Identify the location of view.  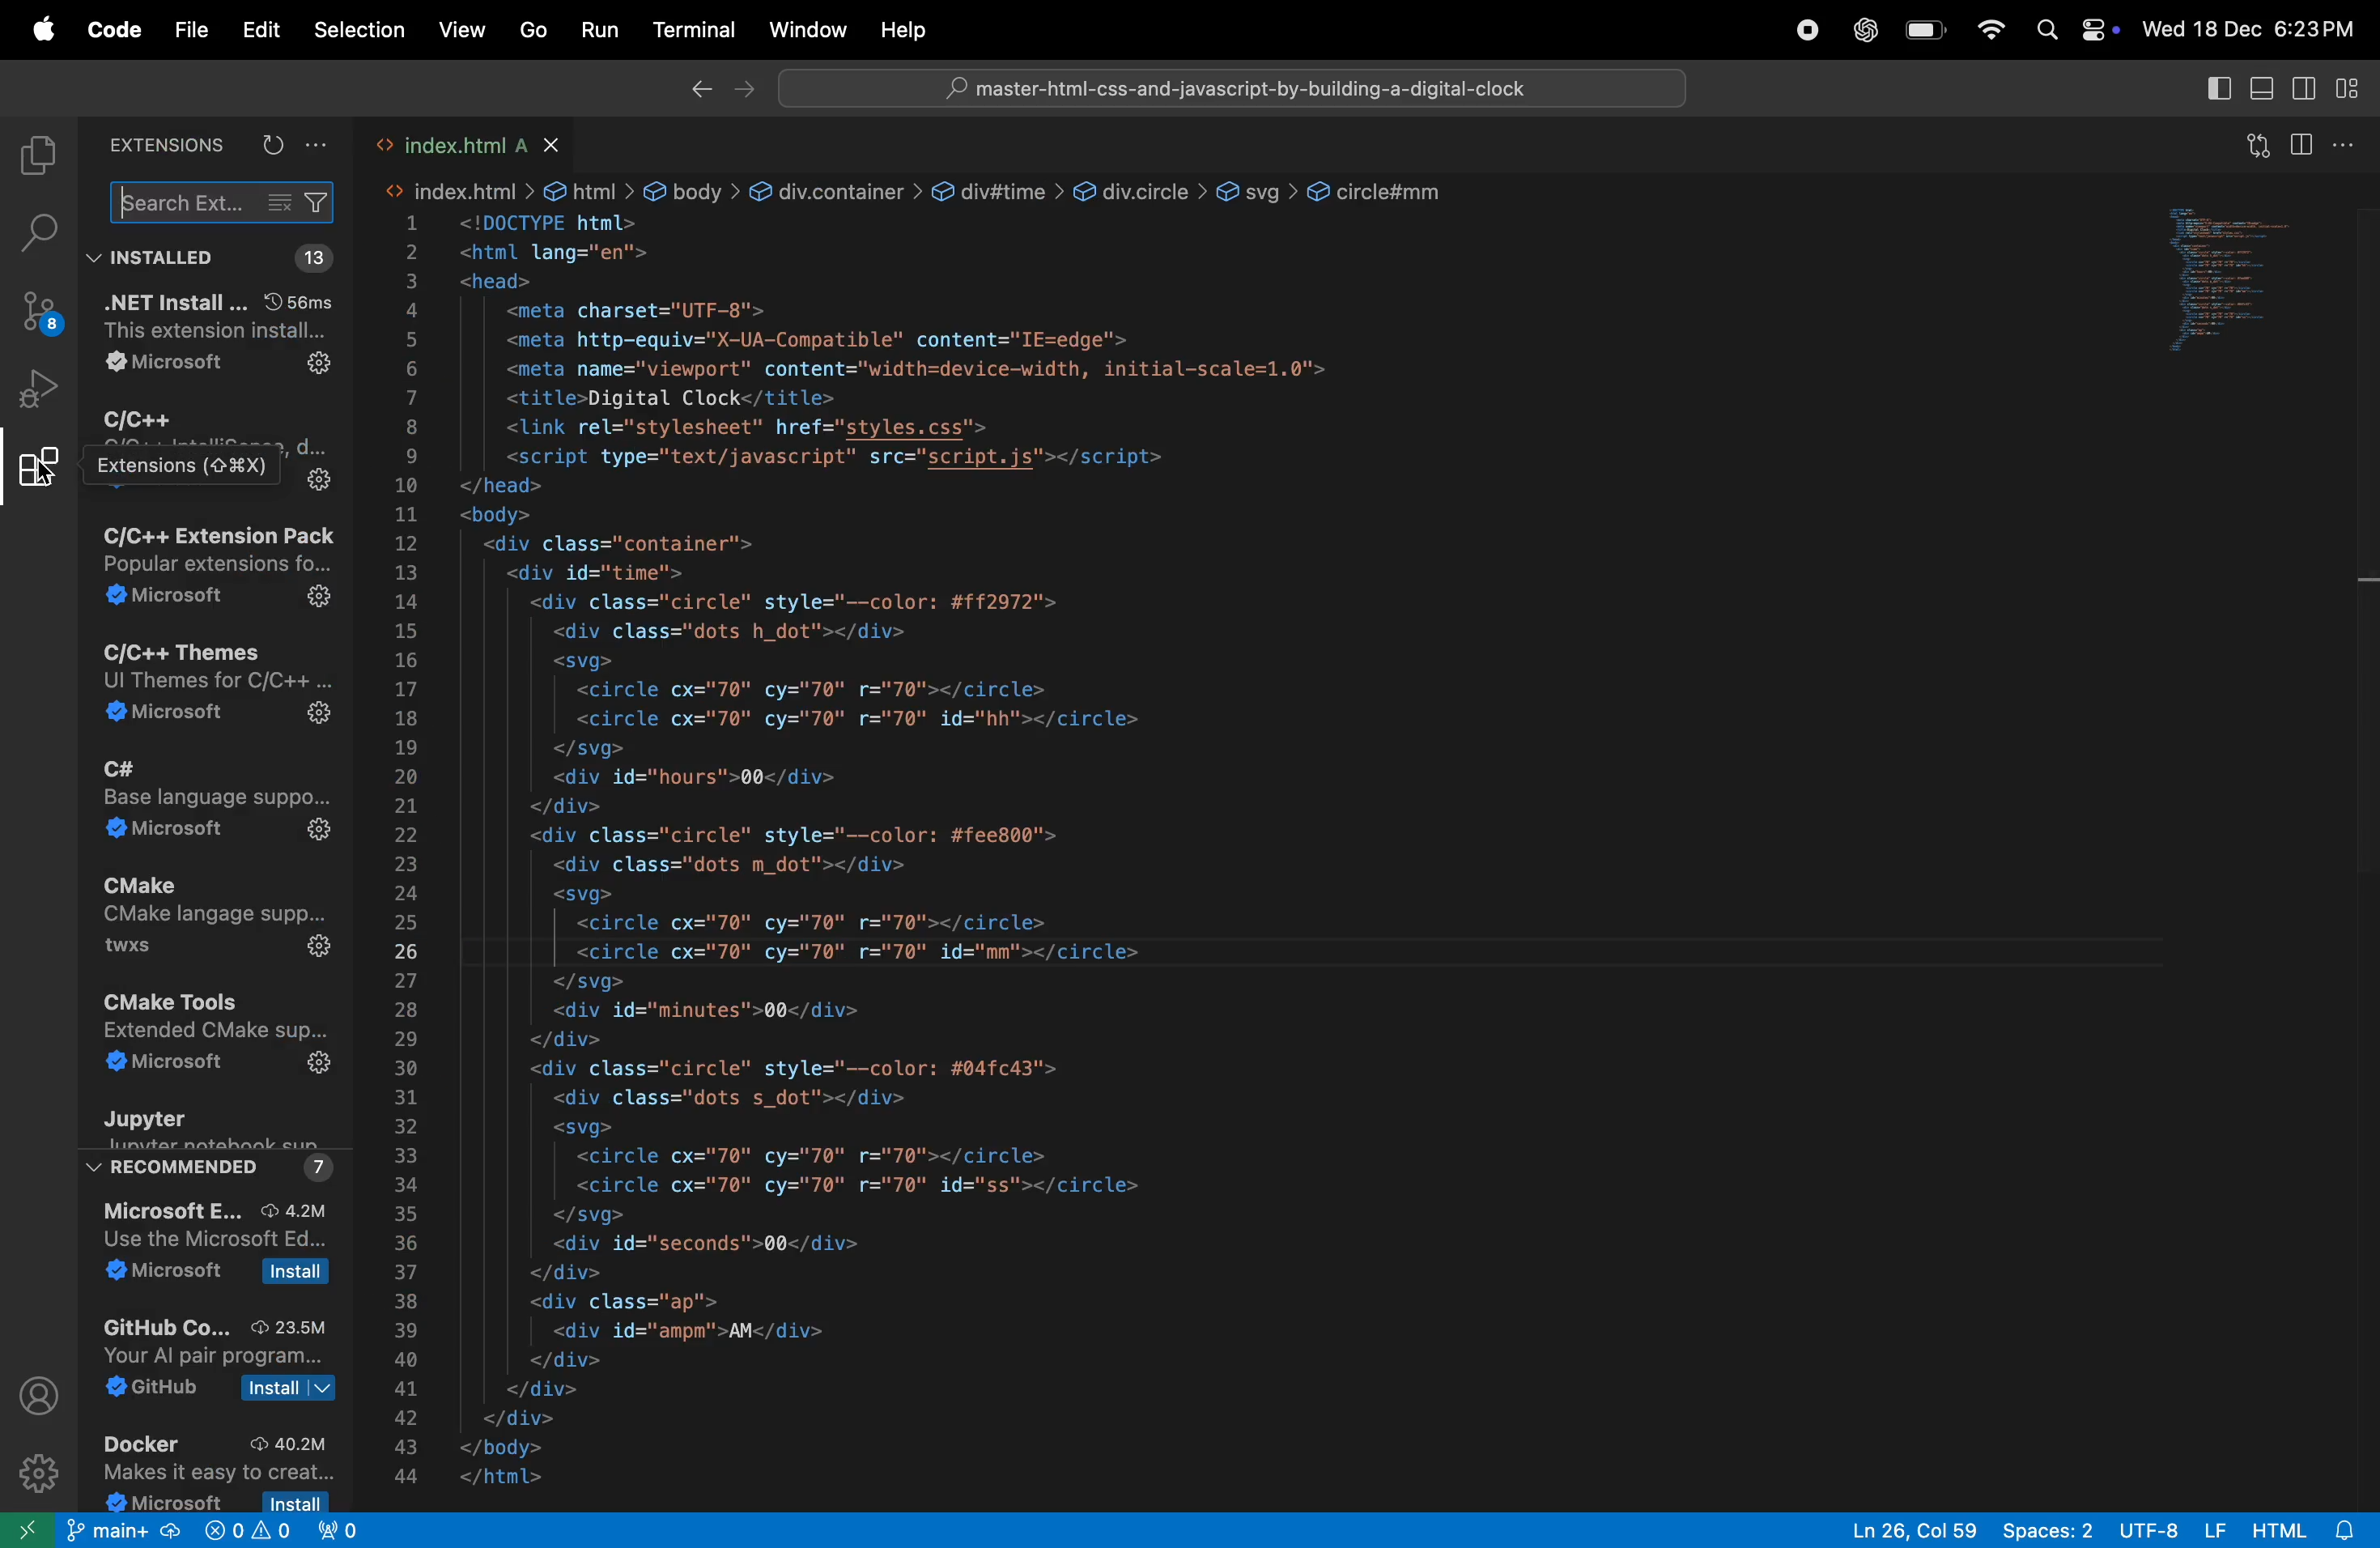
(457, 31).